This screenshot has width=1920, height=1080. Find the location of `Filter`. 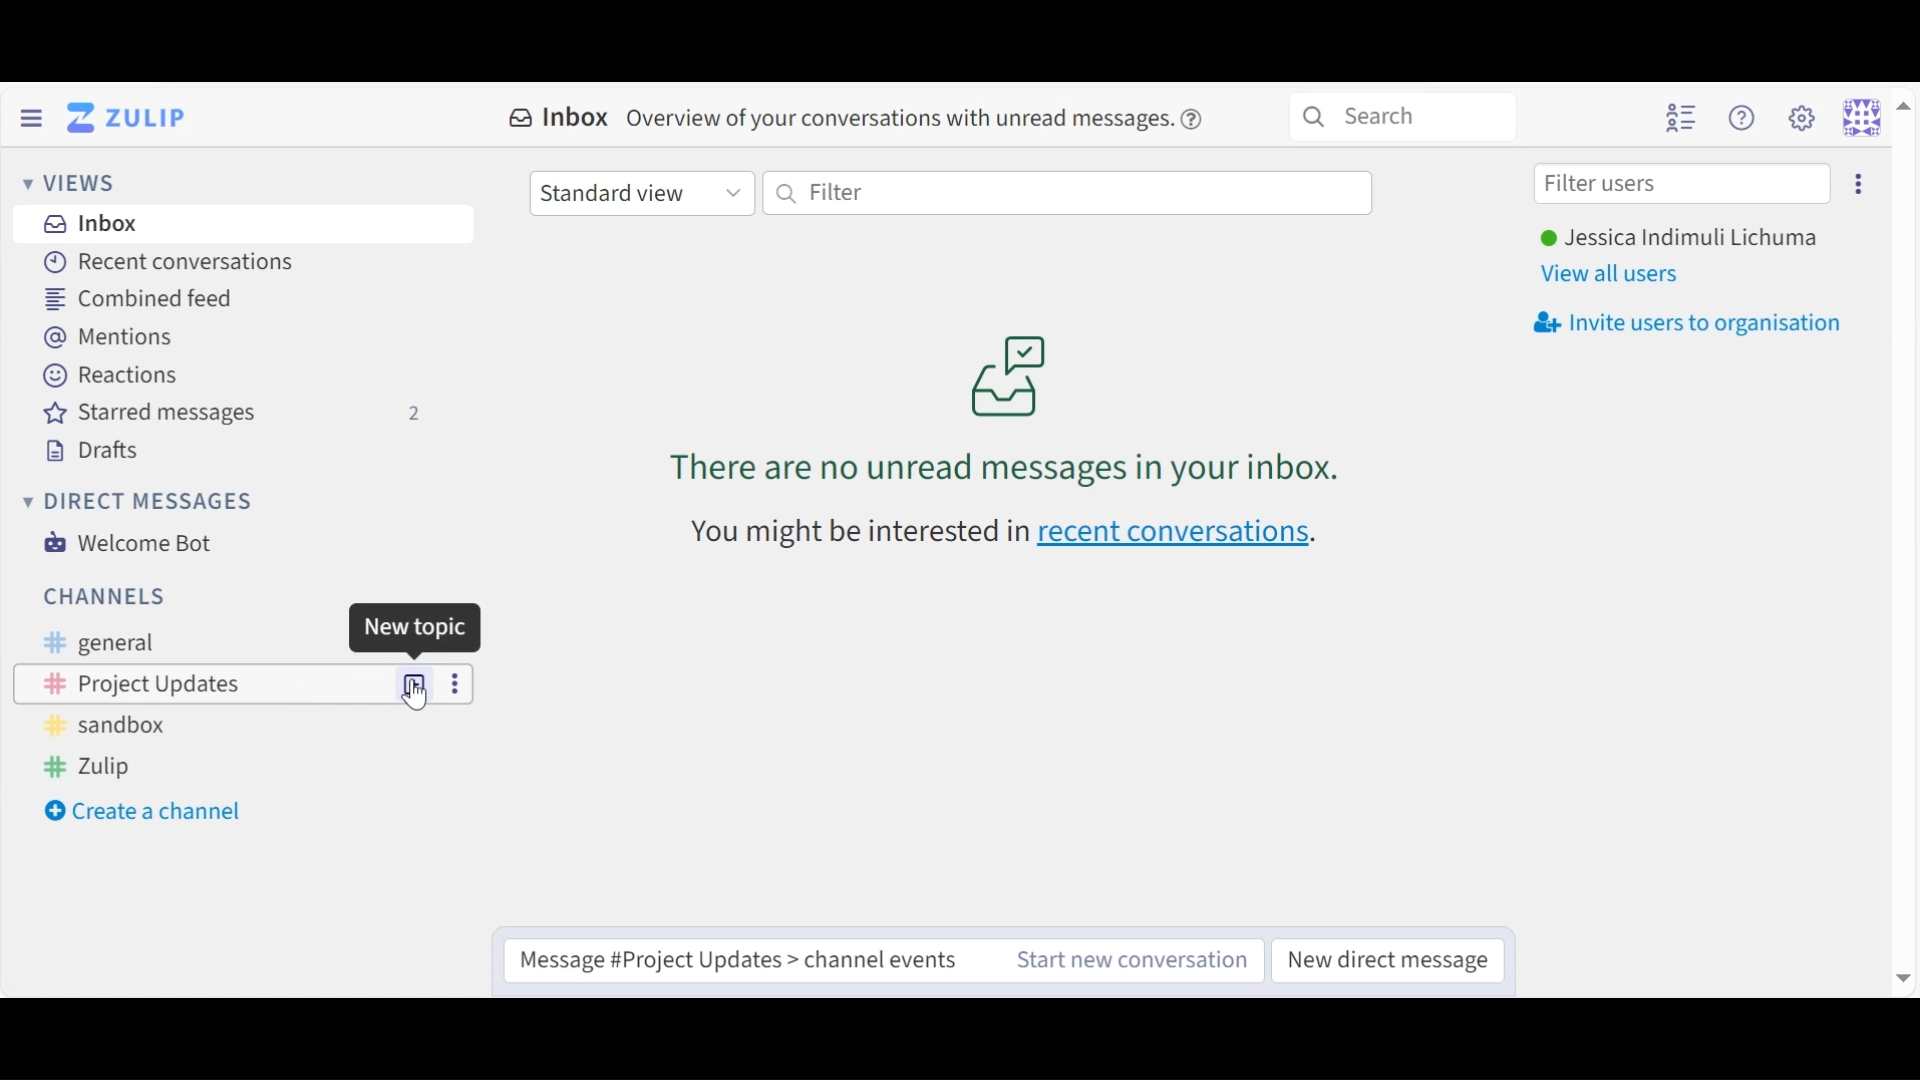

Filter is located at coordinates (1067, 193).